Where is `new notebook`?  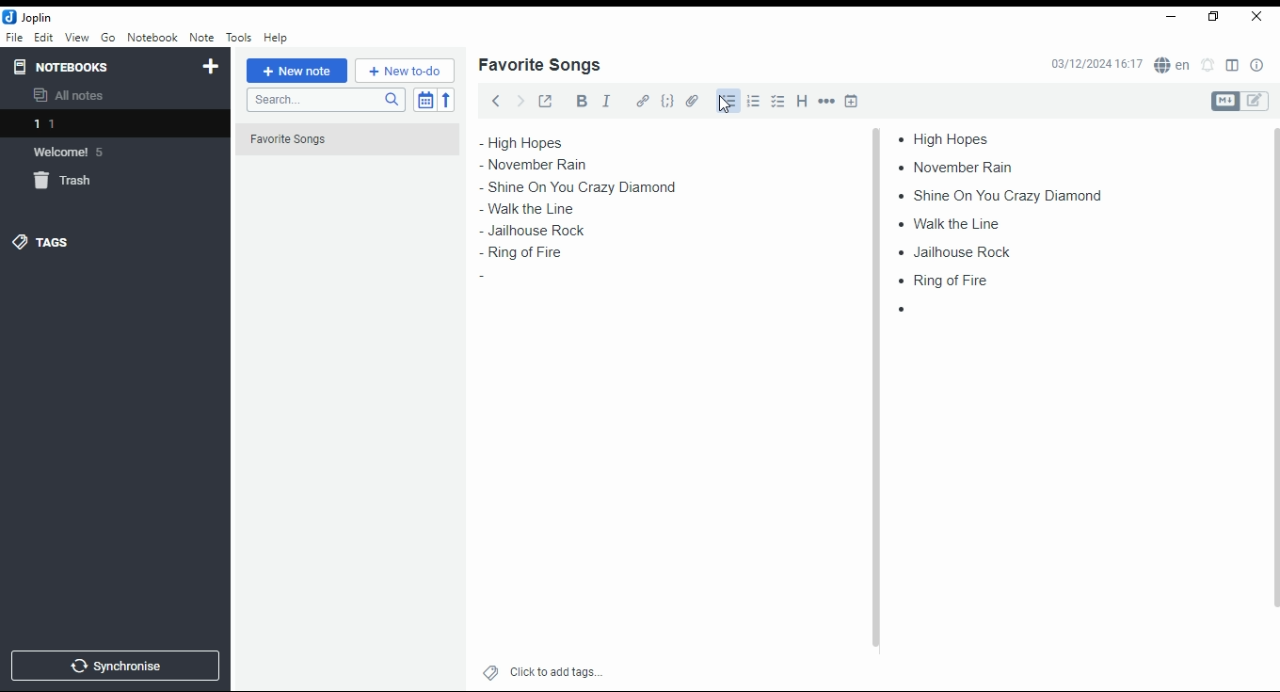 new notebook is located at coordinates (211, 67).